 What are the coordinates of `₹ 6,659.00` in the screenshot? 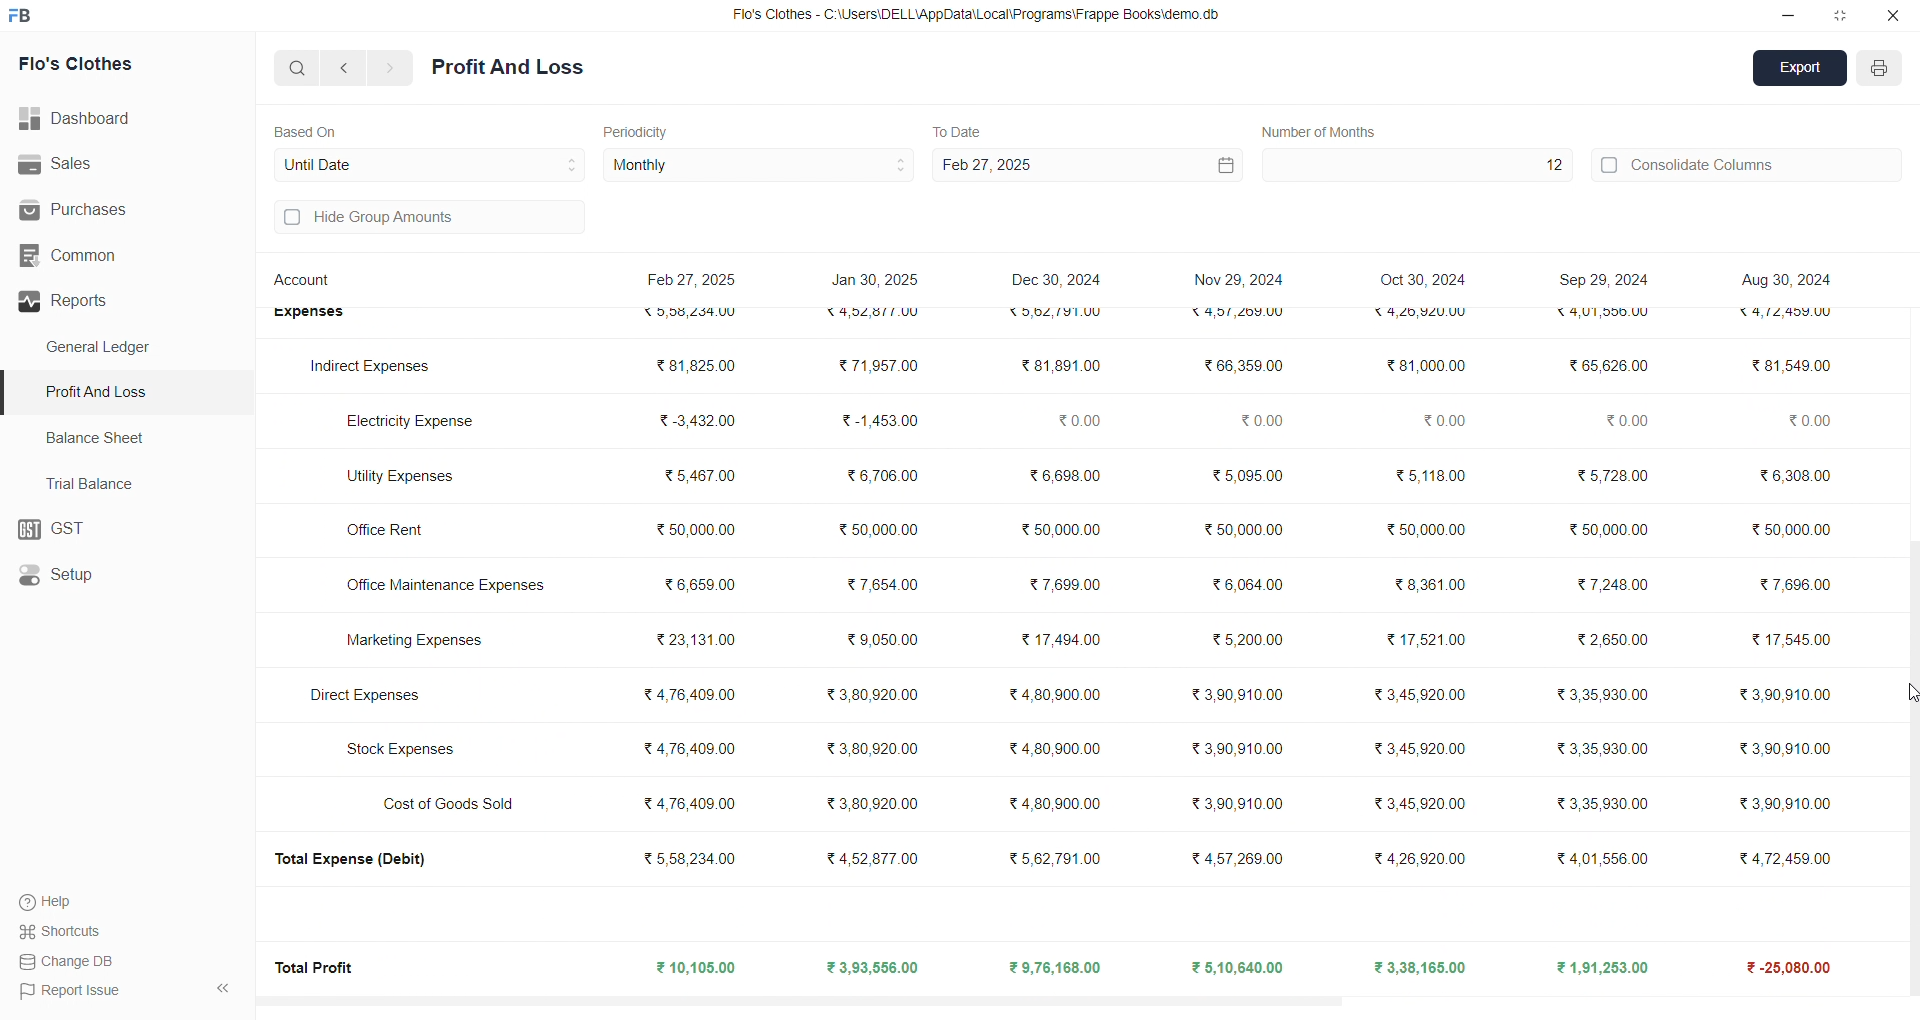 It's located at (697, 582).